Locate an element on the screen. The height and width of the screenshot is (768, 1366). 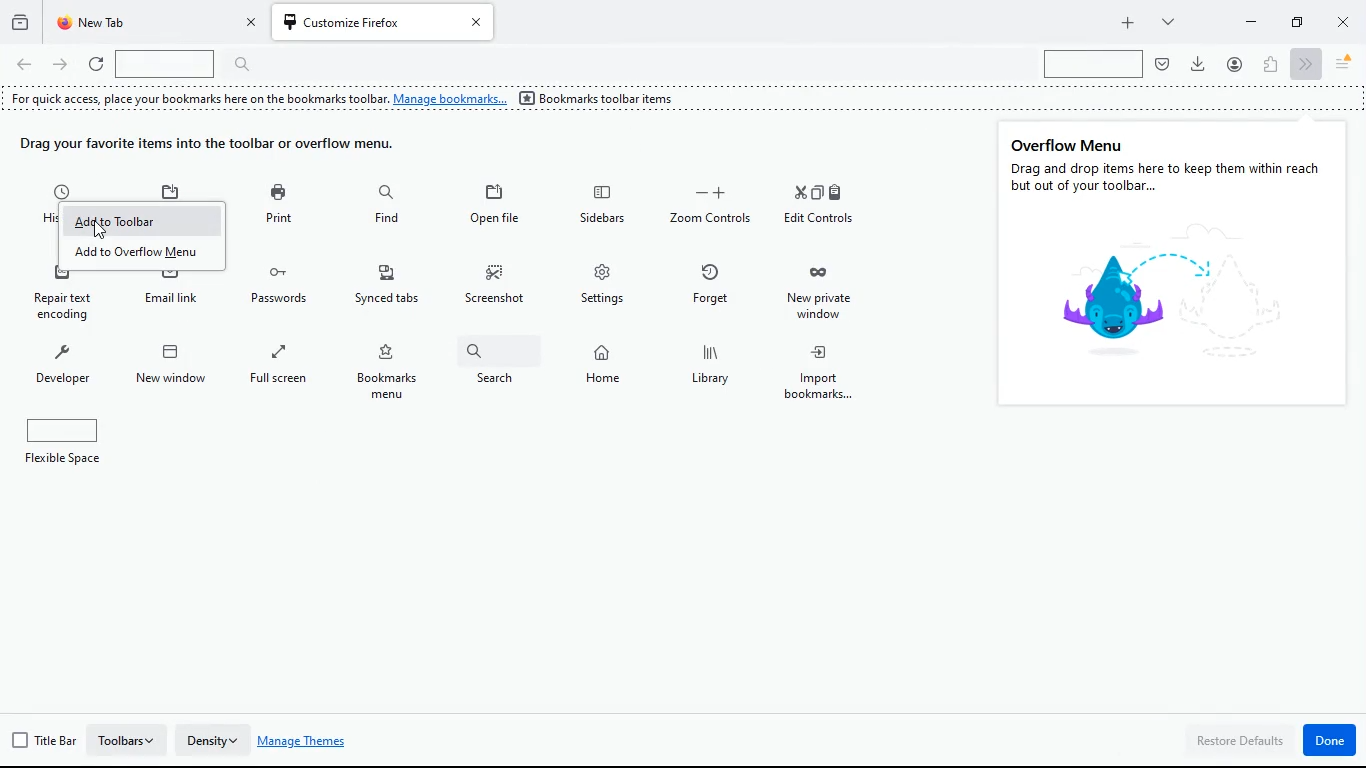
search is located at coordinates (1092, 65).